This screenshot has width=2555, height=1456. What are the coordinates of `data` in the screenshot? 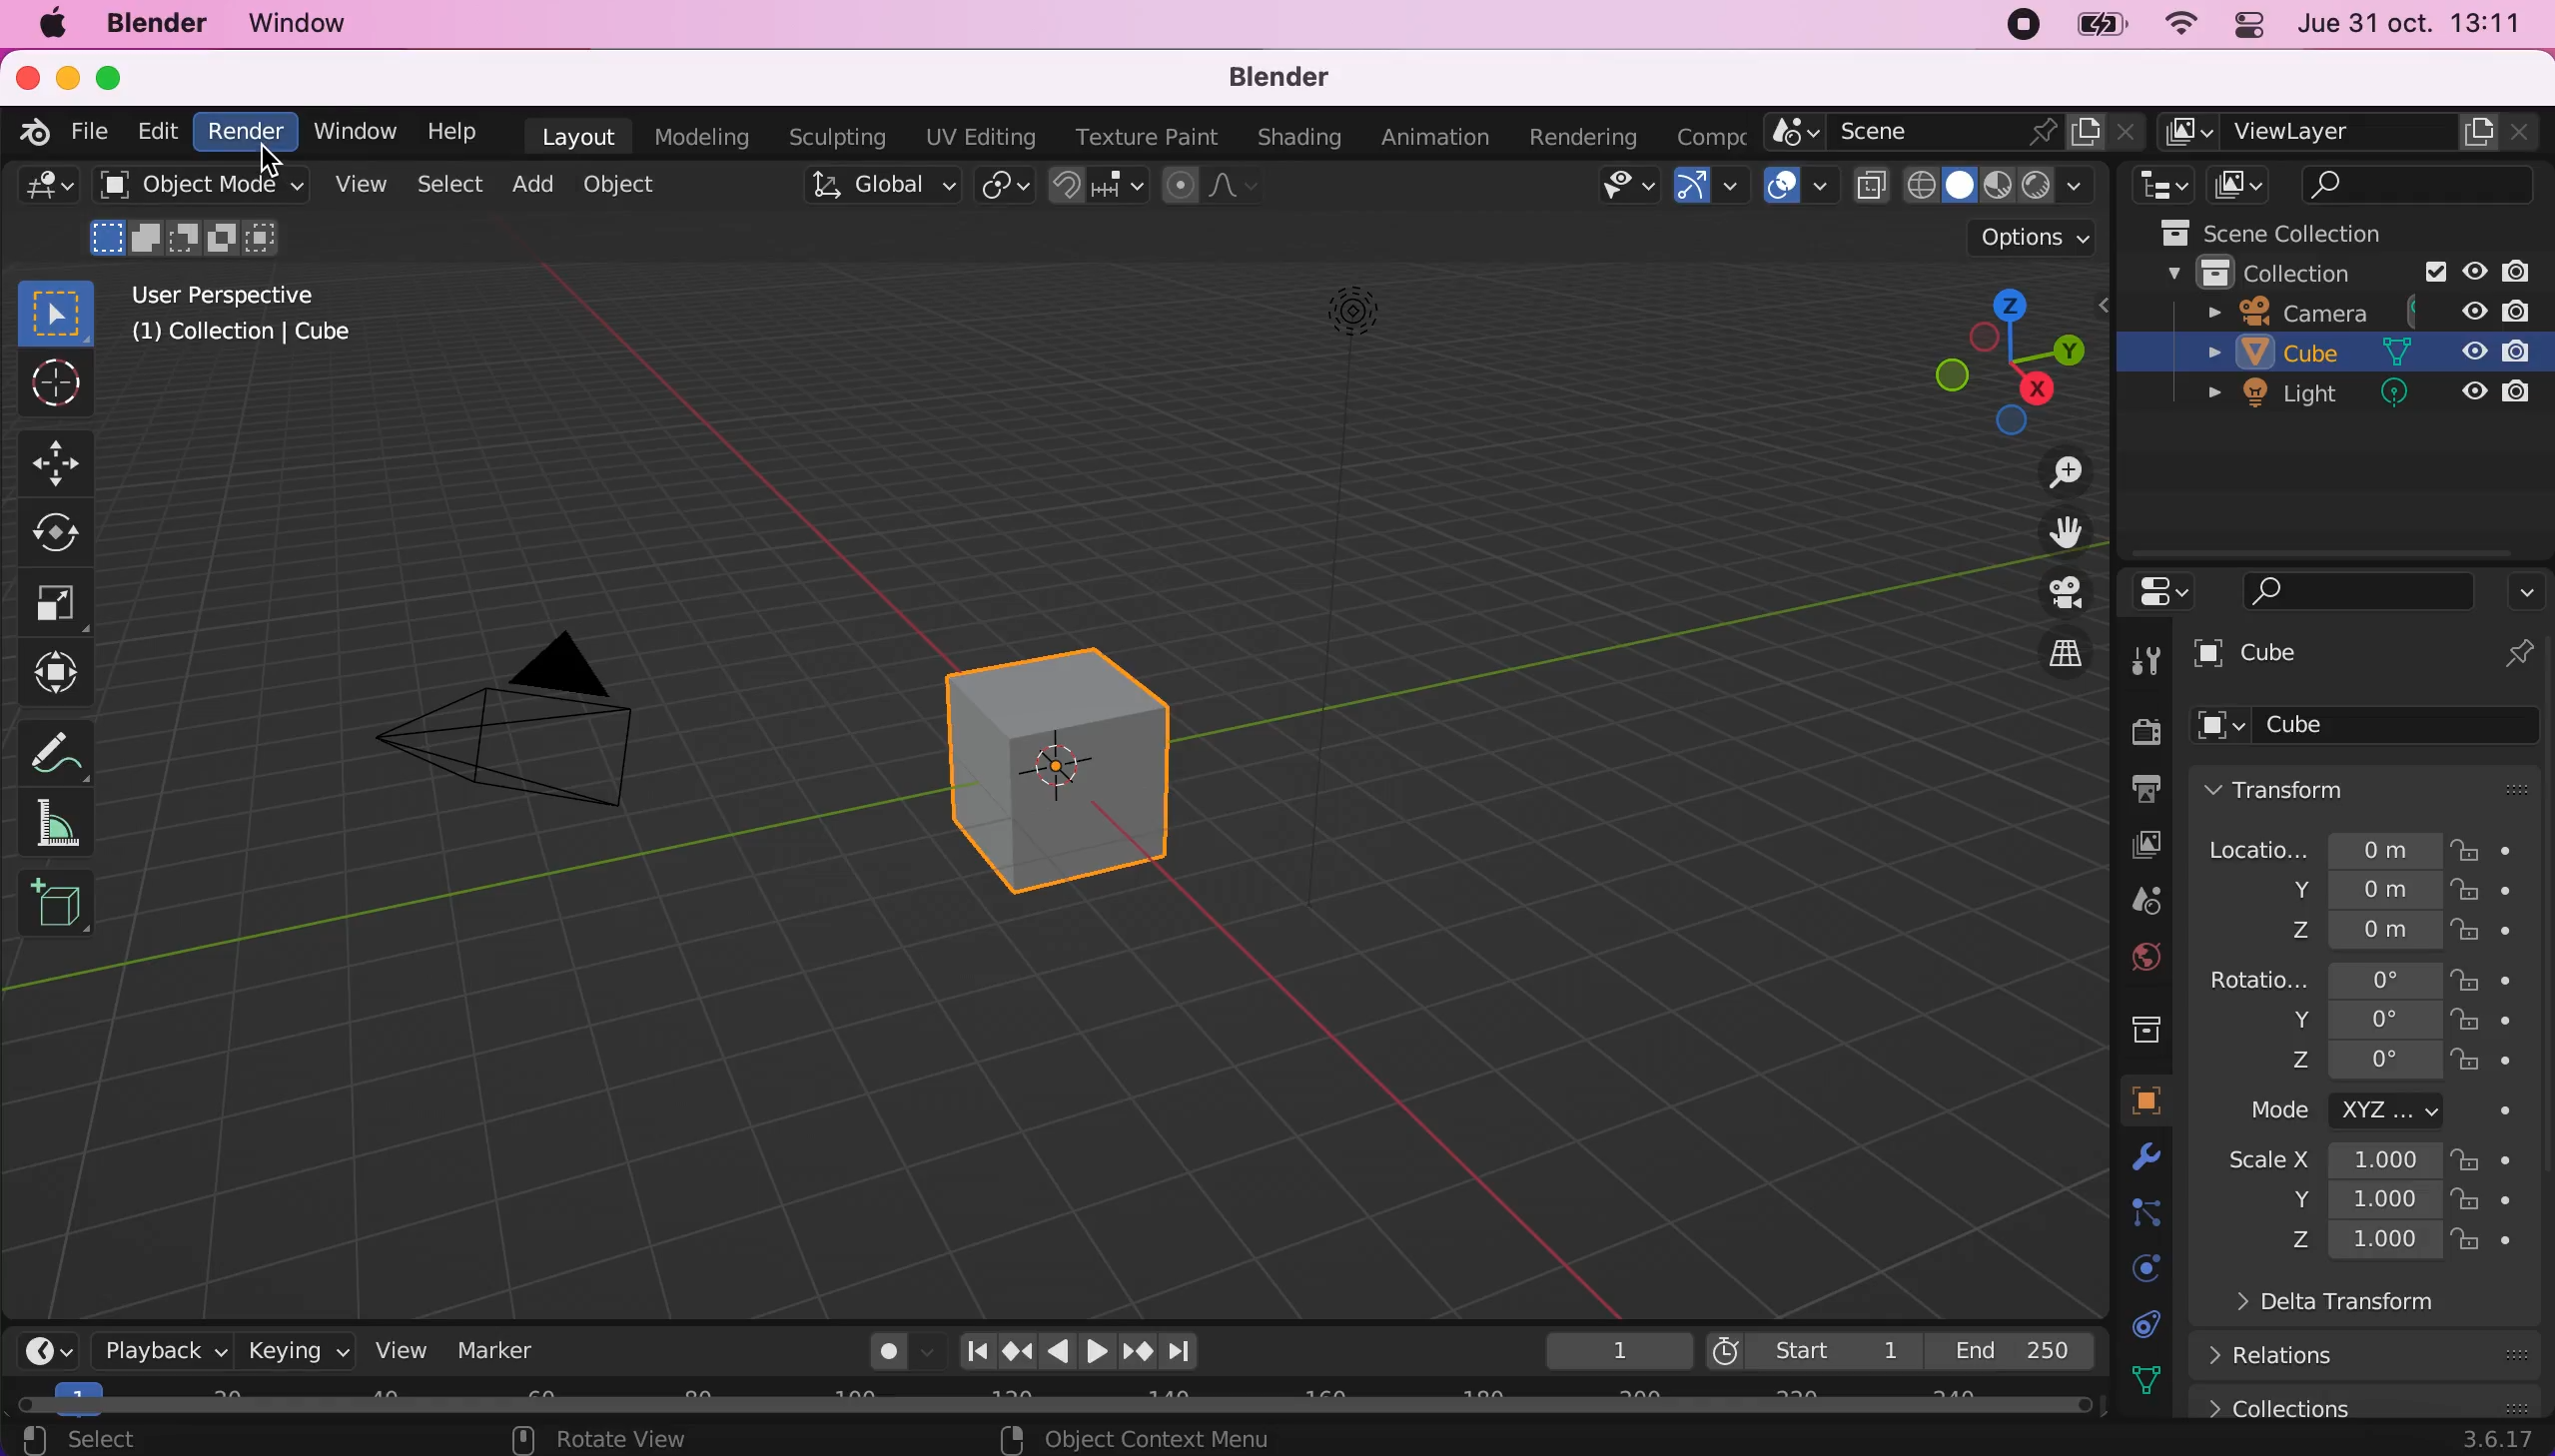 It's located at (2154, 1324).